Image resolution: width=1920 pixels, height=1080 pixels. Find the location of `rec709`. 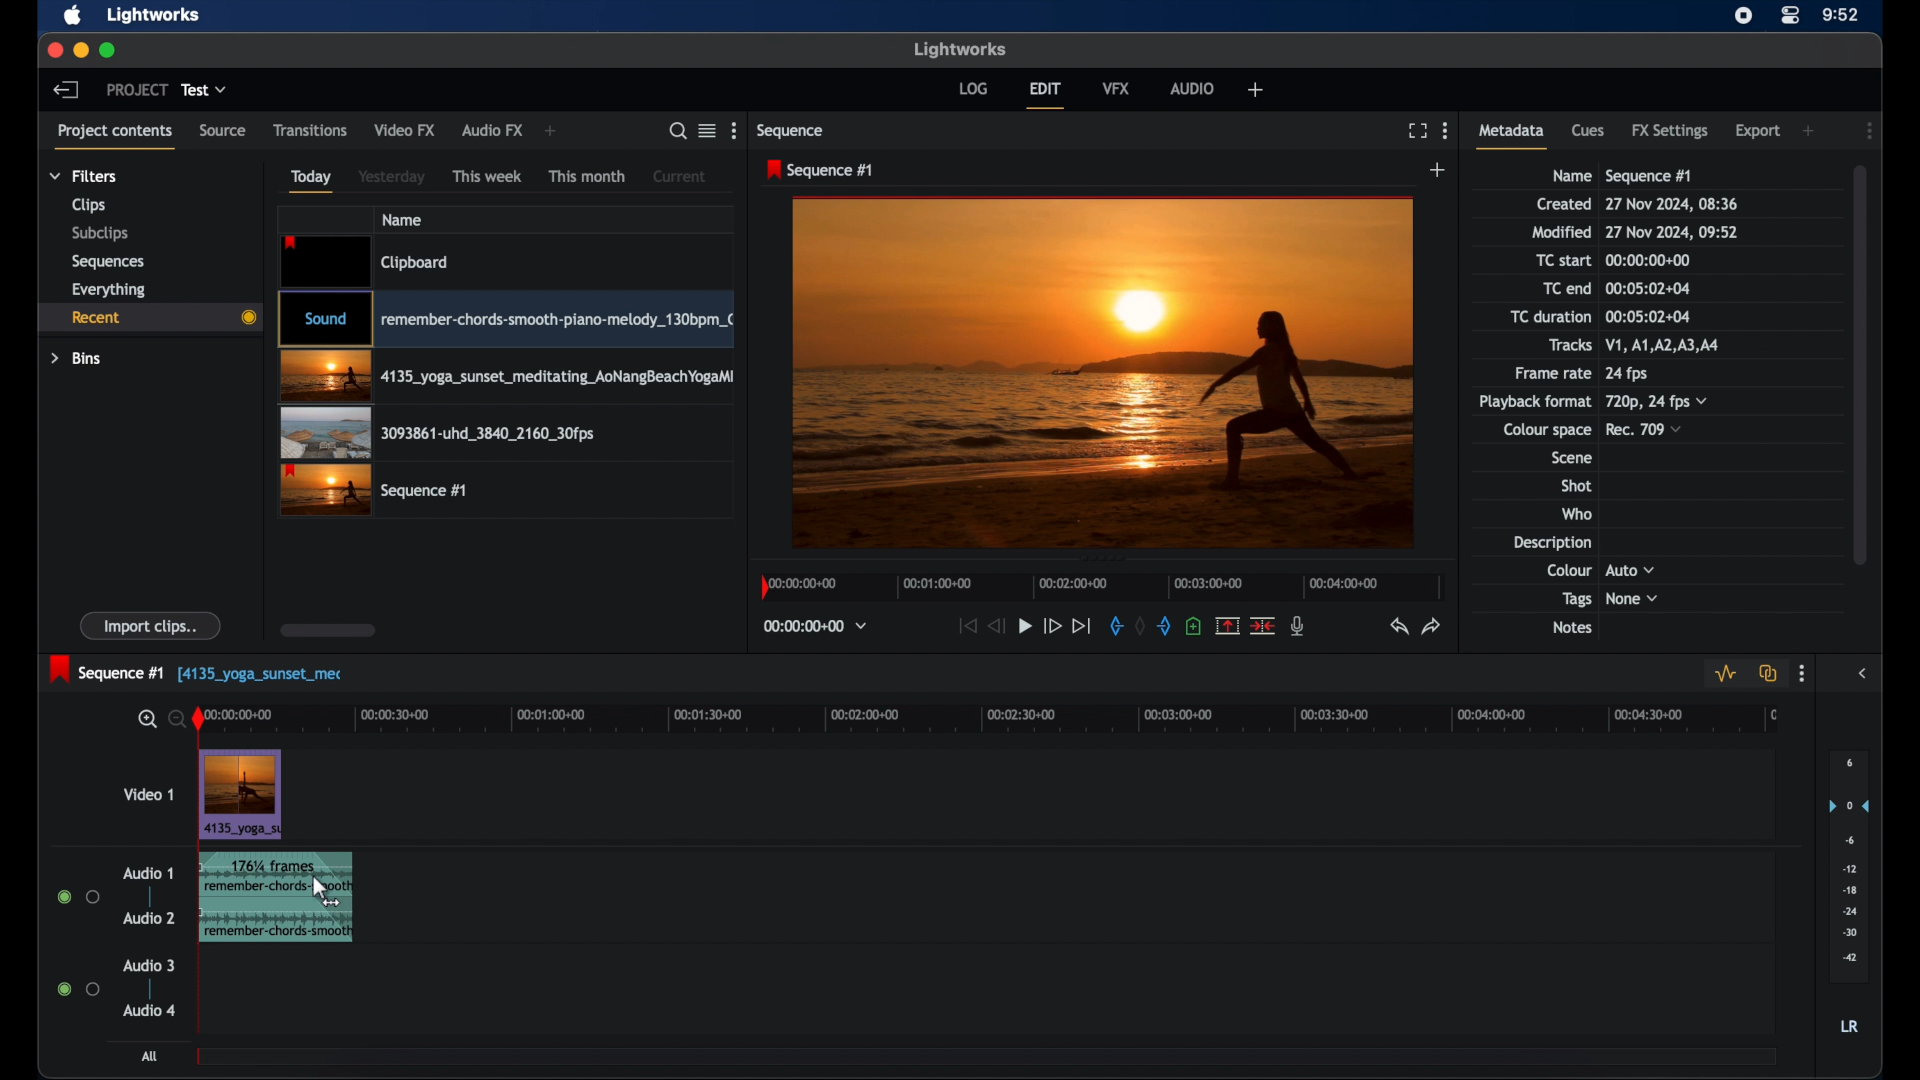

rec709 is located at coordinates (1645, 429).